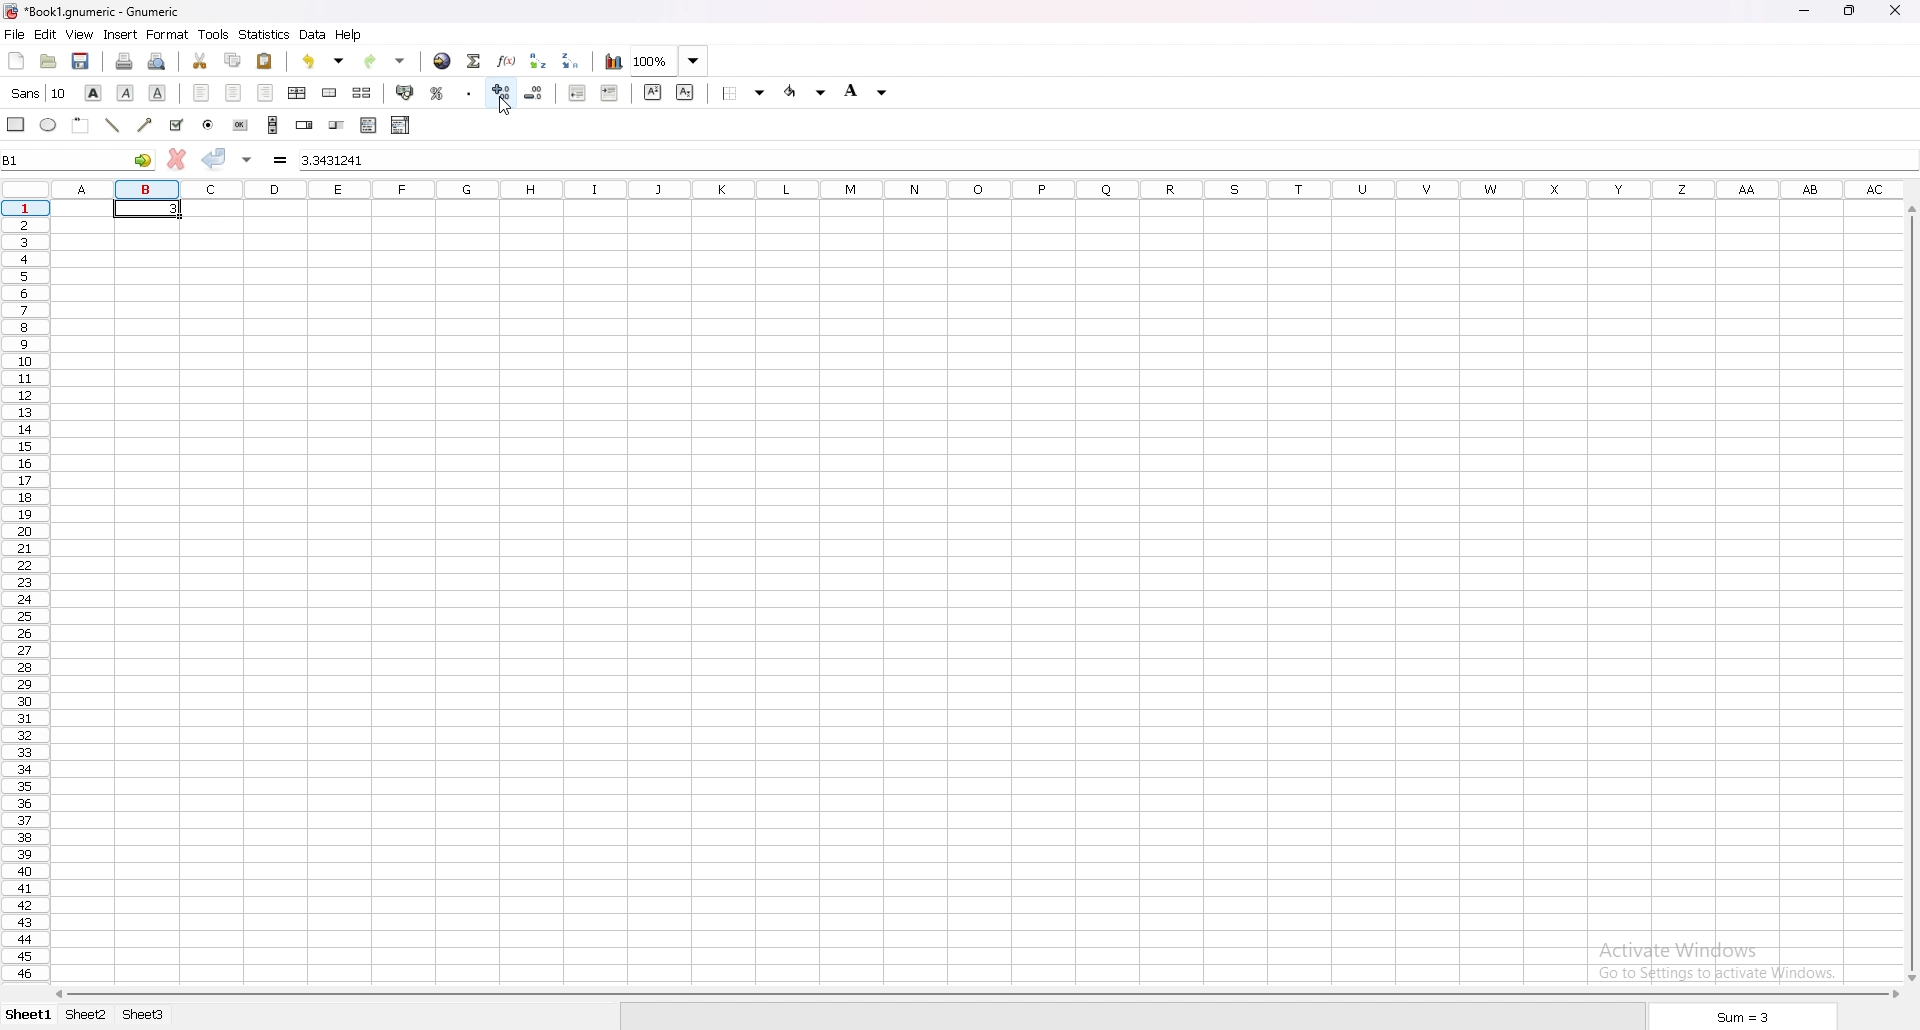  I want to click on left indent, so click(202, 93).